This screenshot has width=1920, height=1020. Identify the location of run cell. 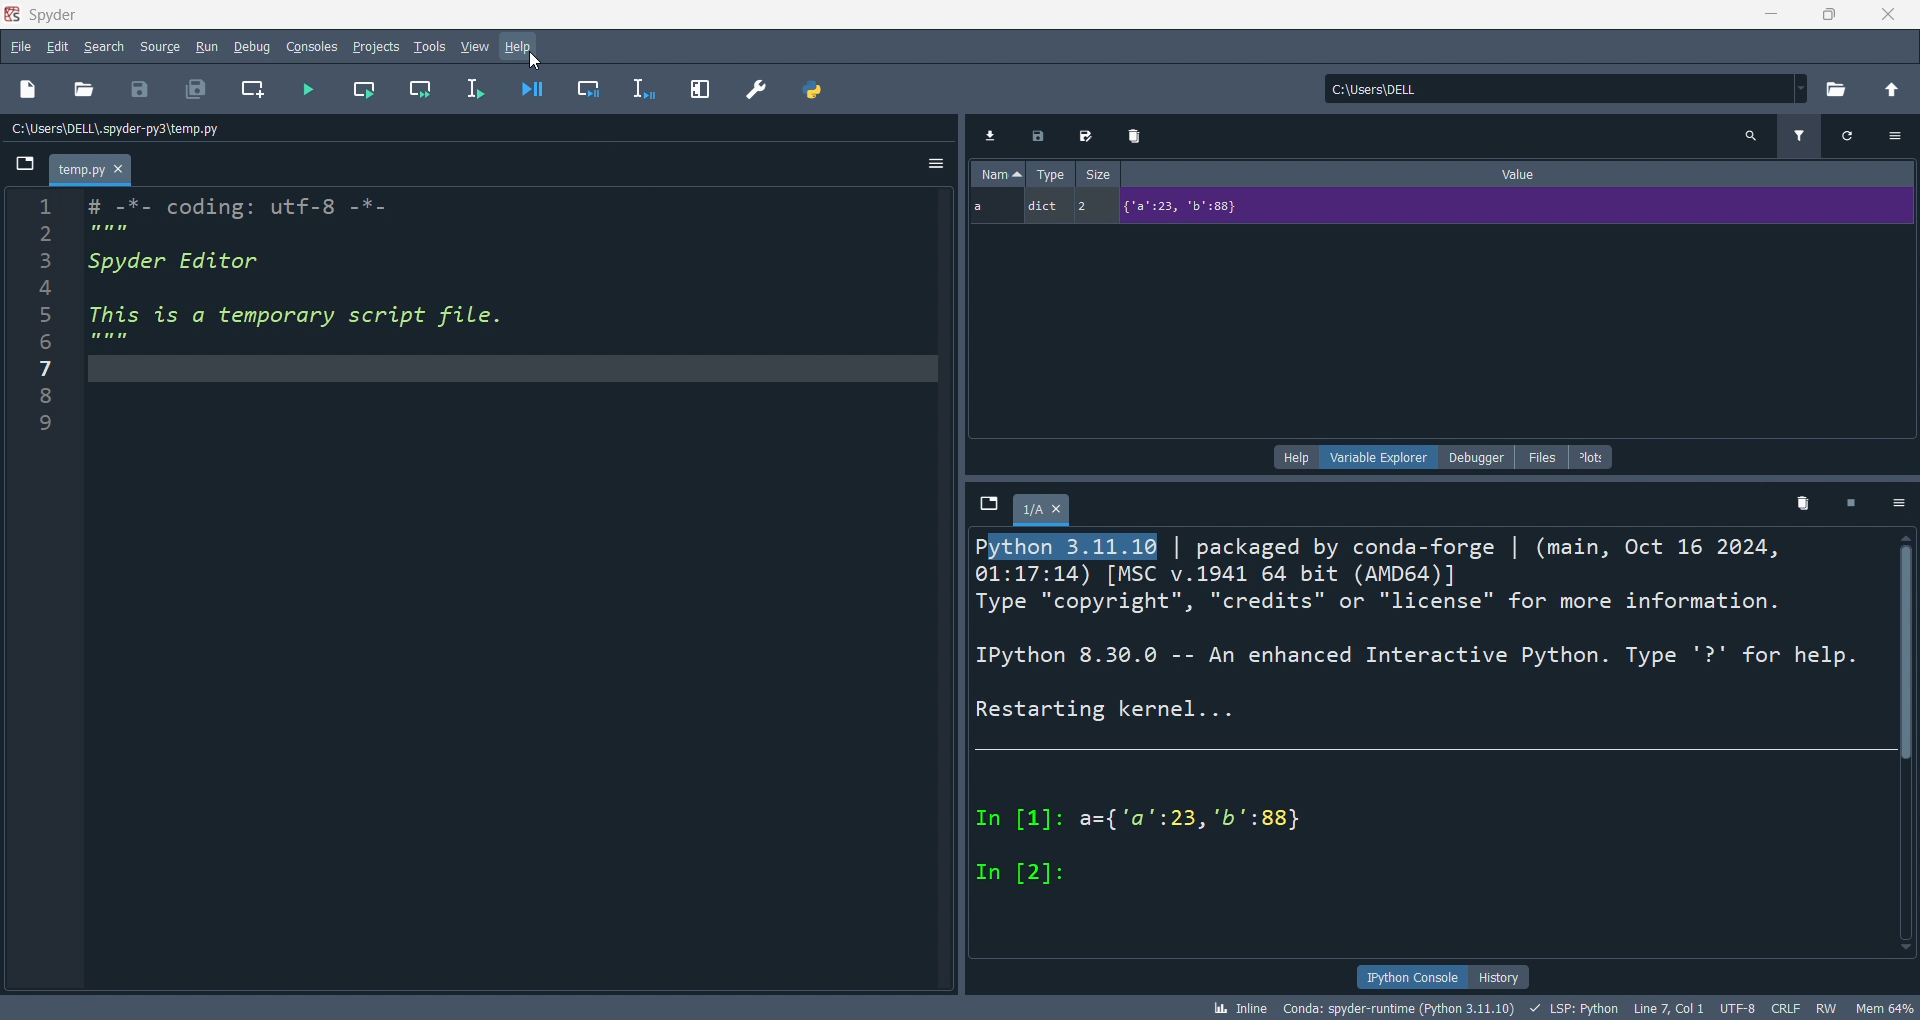
(418, 90).